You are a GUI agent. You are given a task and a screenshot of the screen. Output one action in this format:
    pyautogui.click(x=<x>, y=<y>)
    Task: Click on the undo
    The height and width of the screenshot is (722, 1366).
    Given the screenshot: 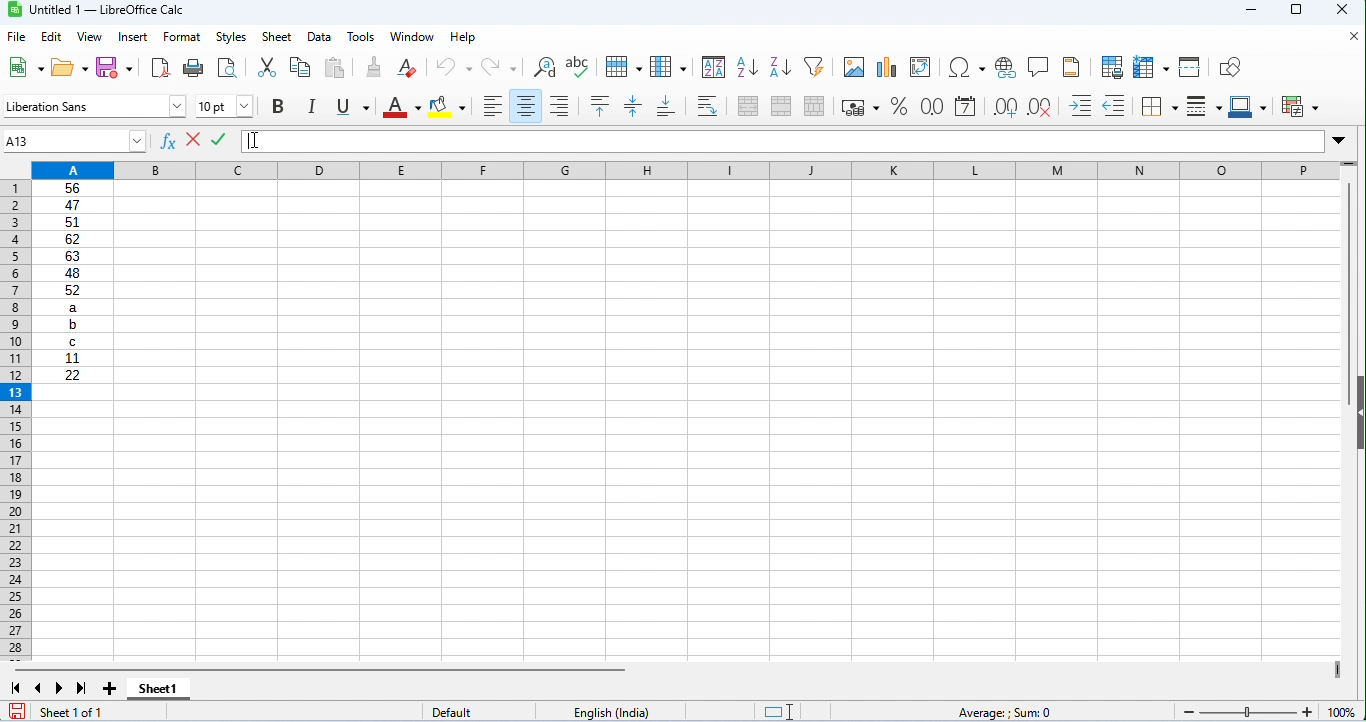 What is the action you would take?
    pyautogui.click(x=456, y=67)
    